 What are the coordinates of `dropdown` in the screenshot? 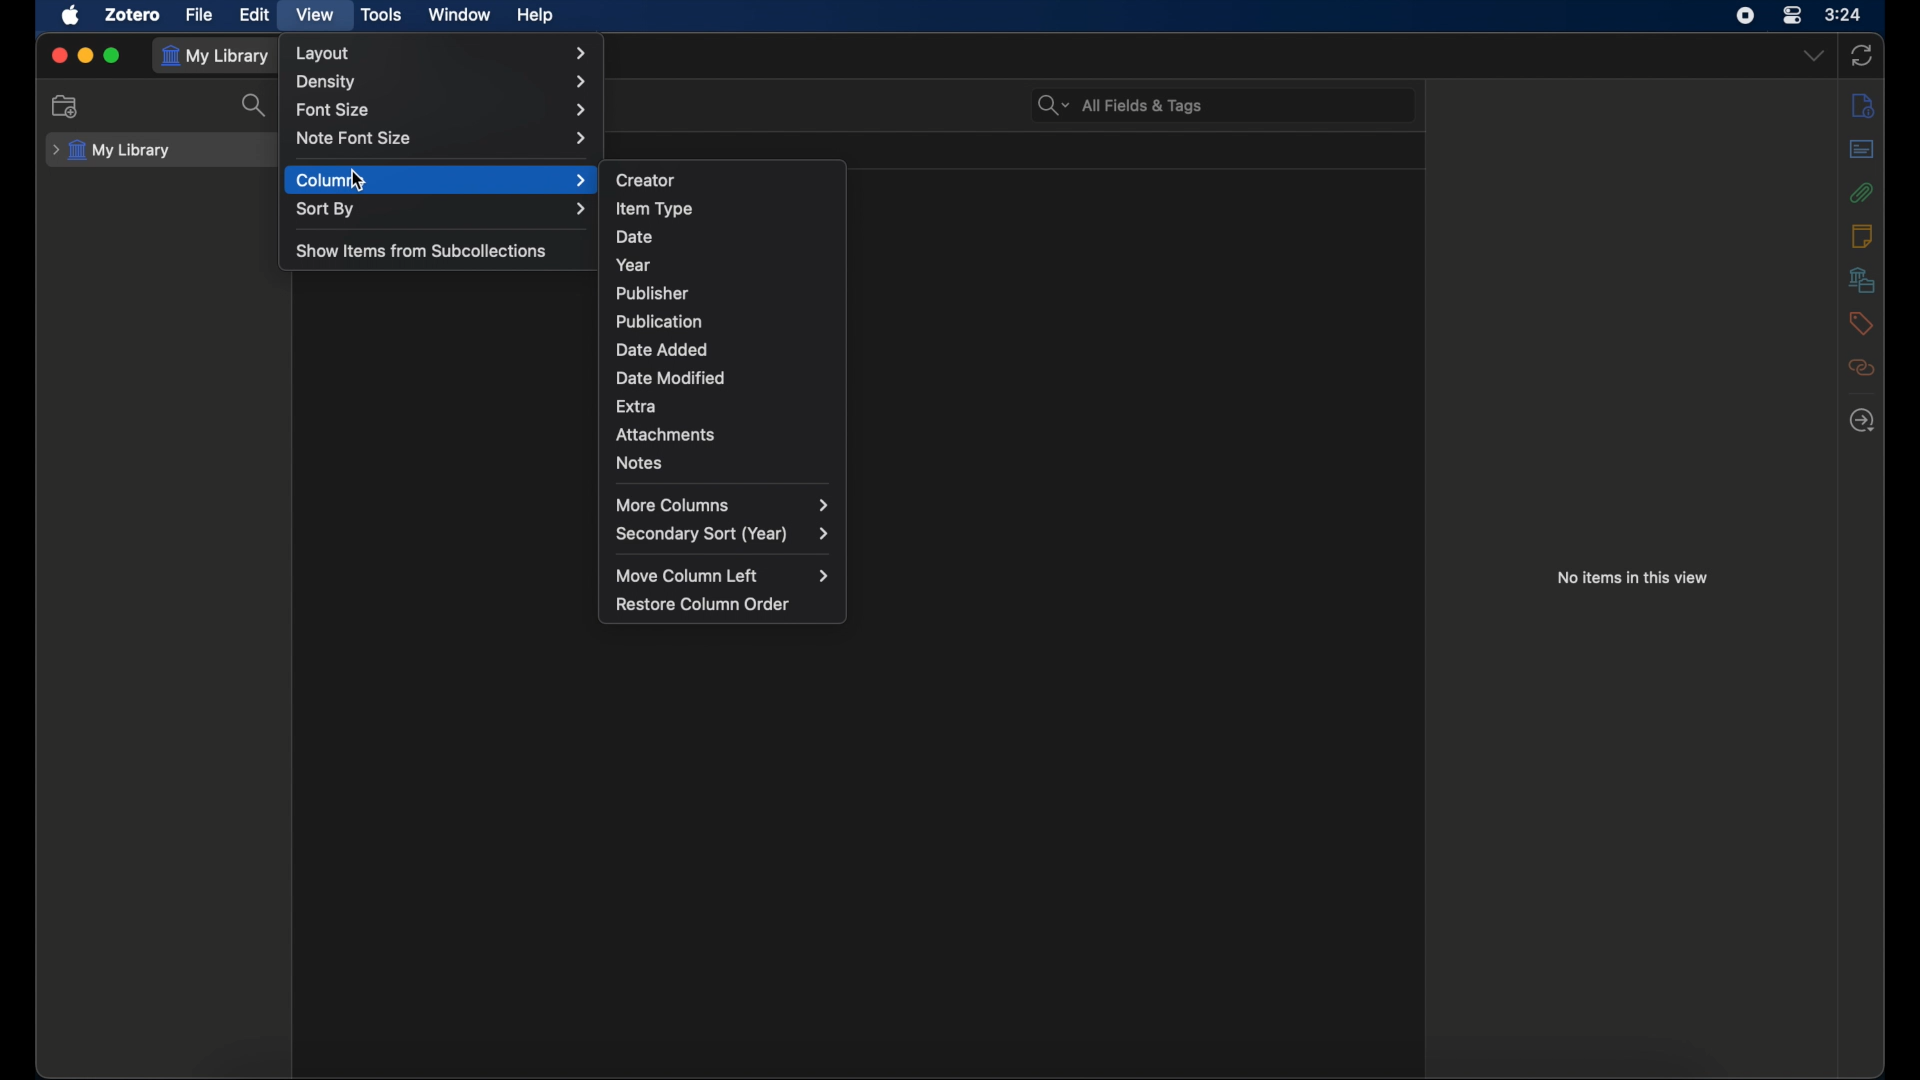 It's located at (1814, 56).